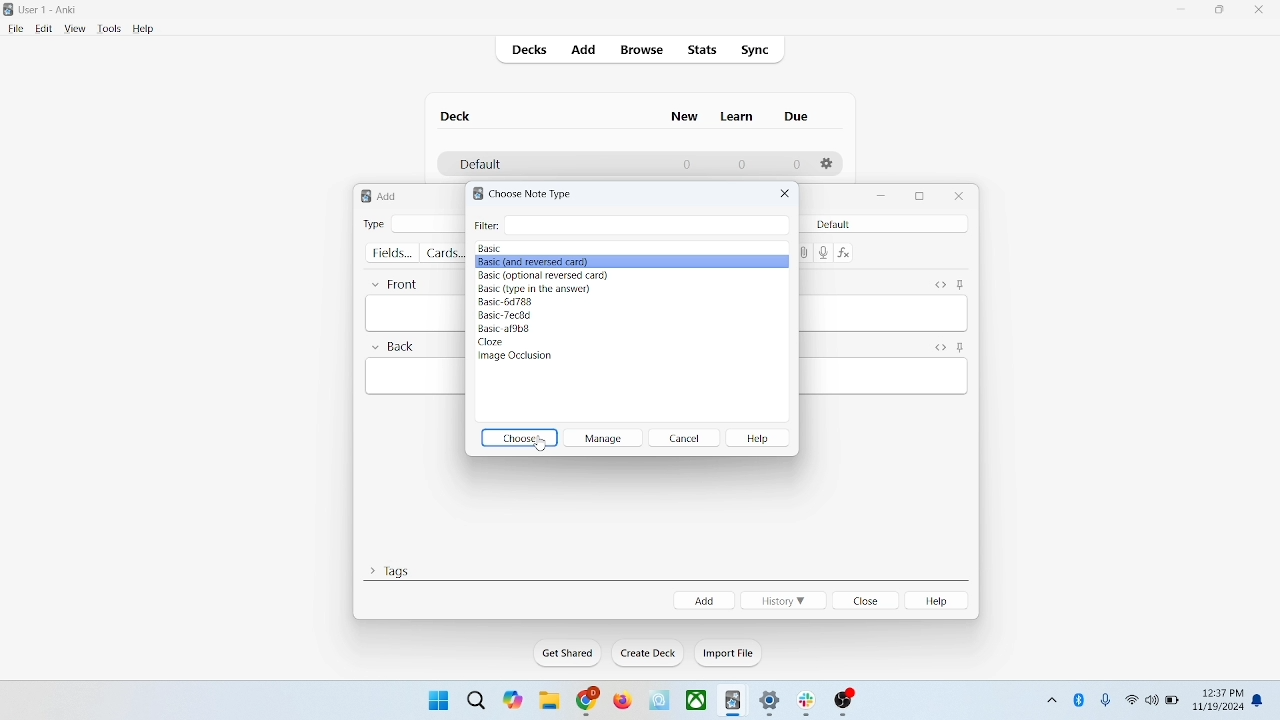  I want to click on record audio, so click(824, 254).